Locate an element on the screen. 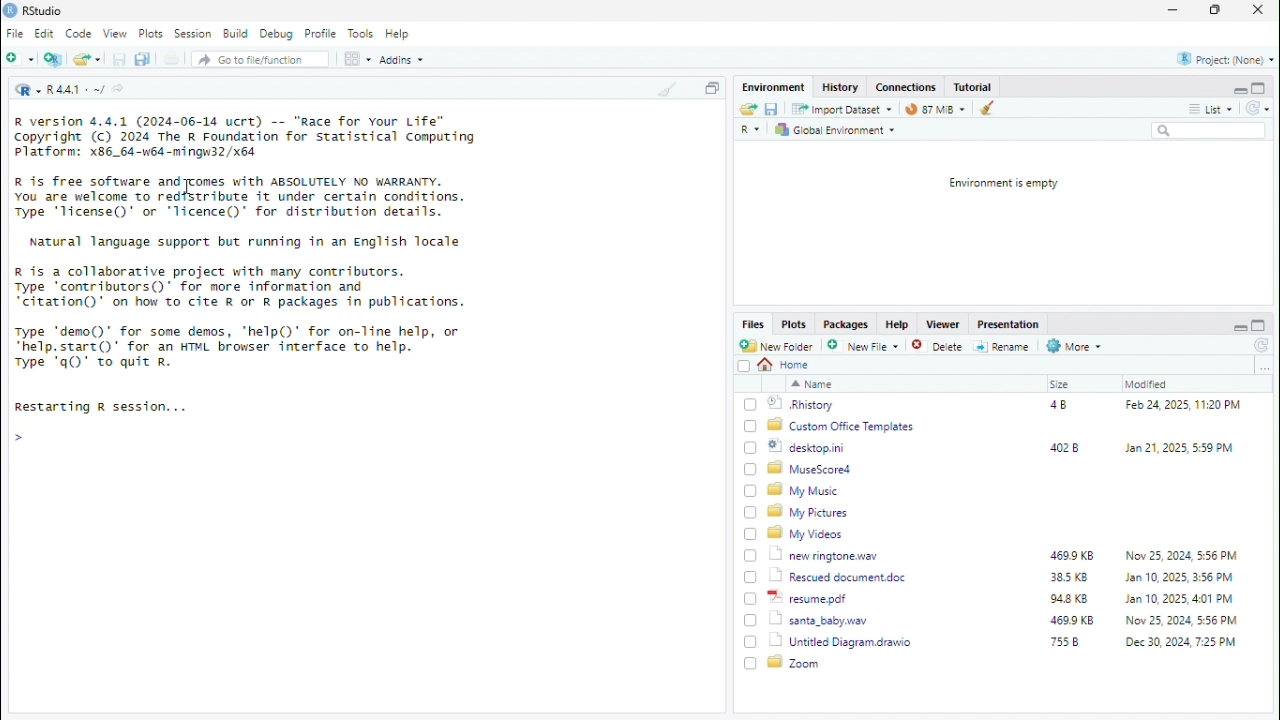 This screenshot has width=1280, height=720. R is located at coordinates (752, 130).